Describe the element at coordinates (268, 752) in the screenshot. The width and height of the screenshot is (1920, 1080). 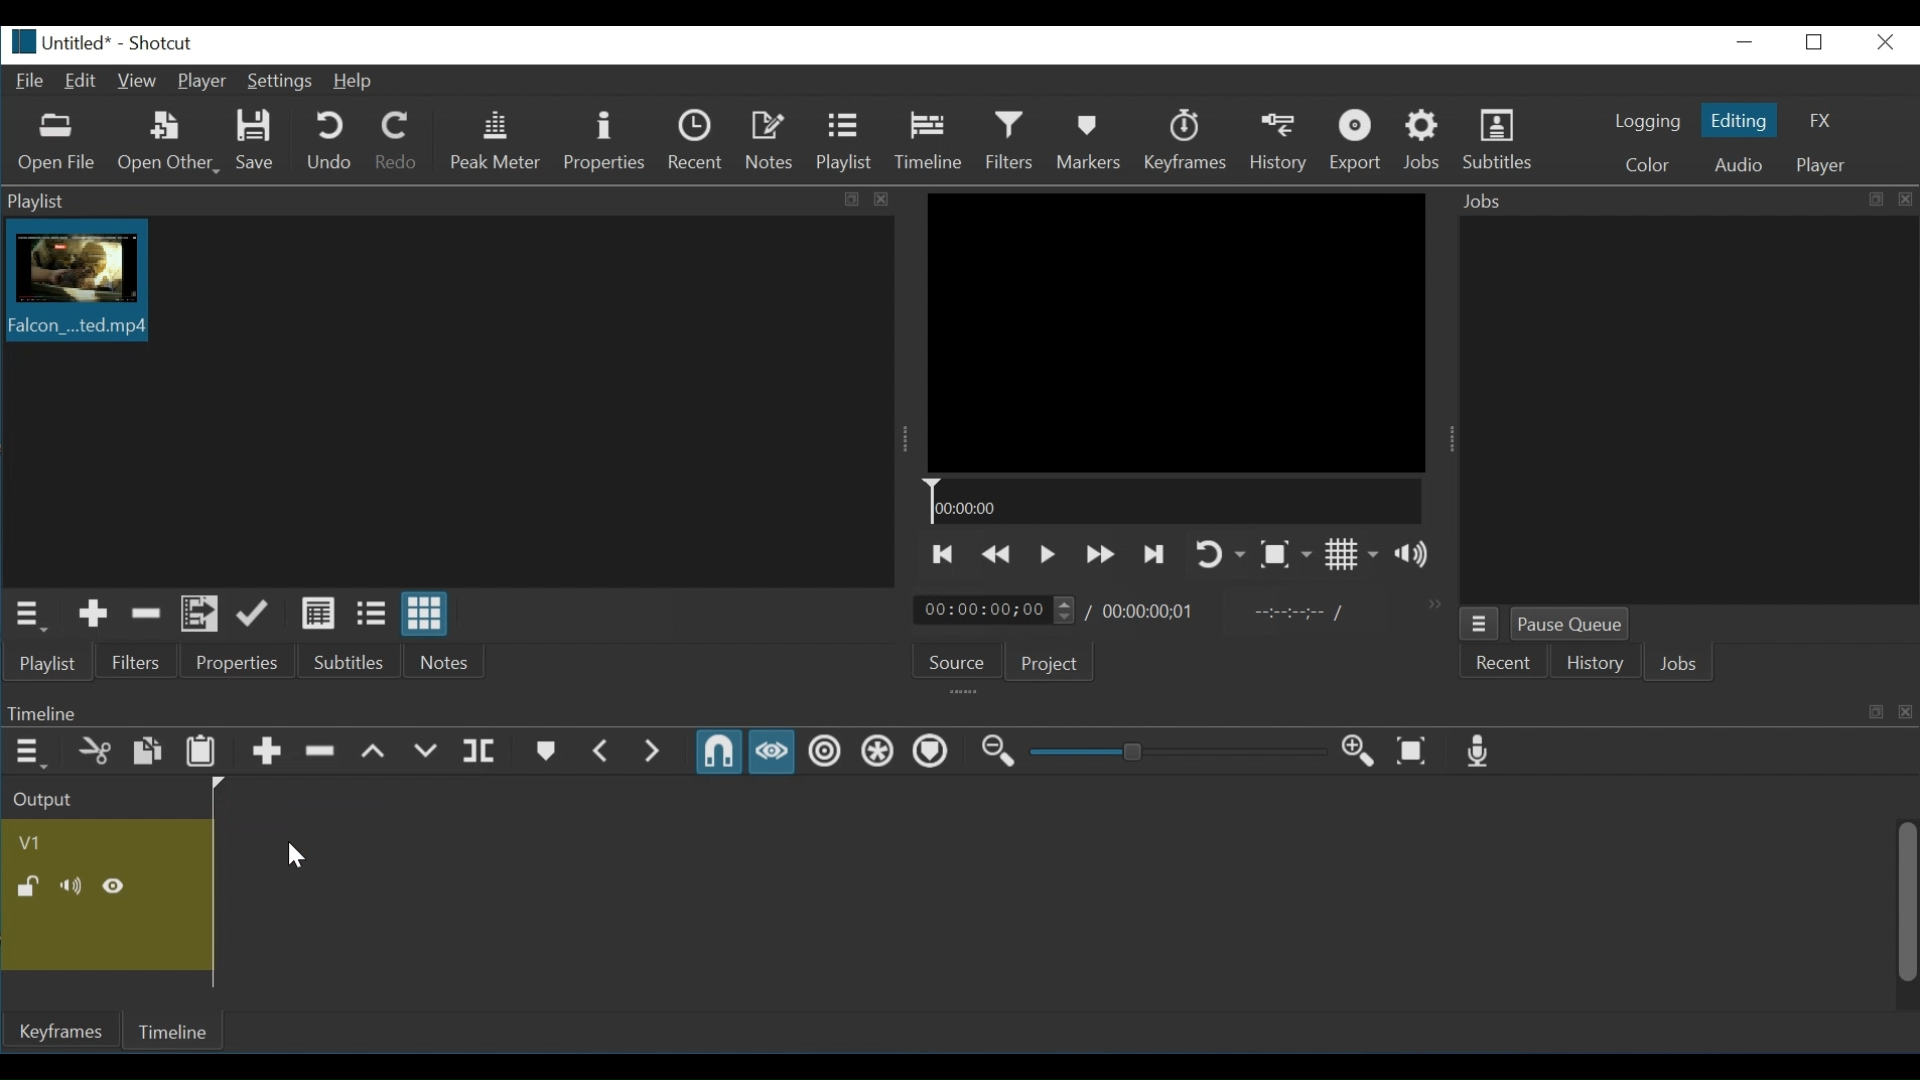
I see `Append` at that location.